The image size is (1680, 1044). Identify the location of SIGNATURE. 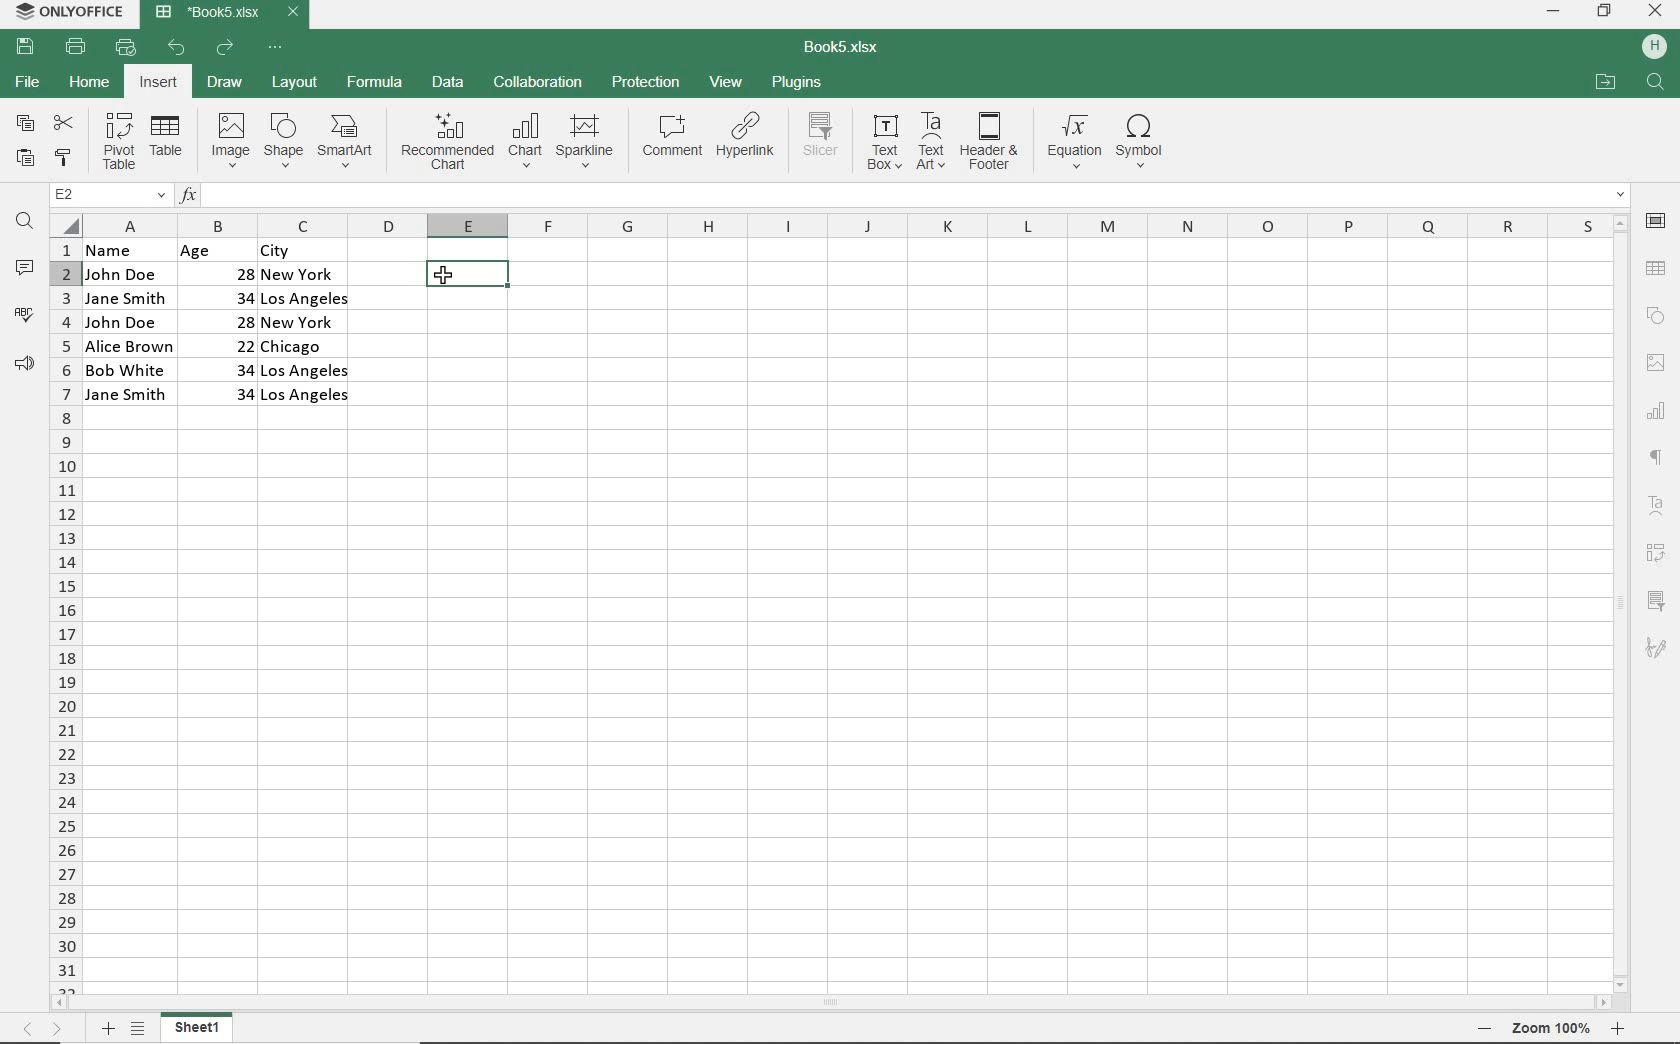
(1657, 649).